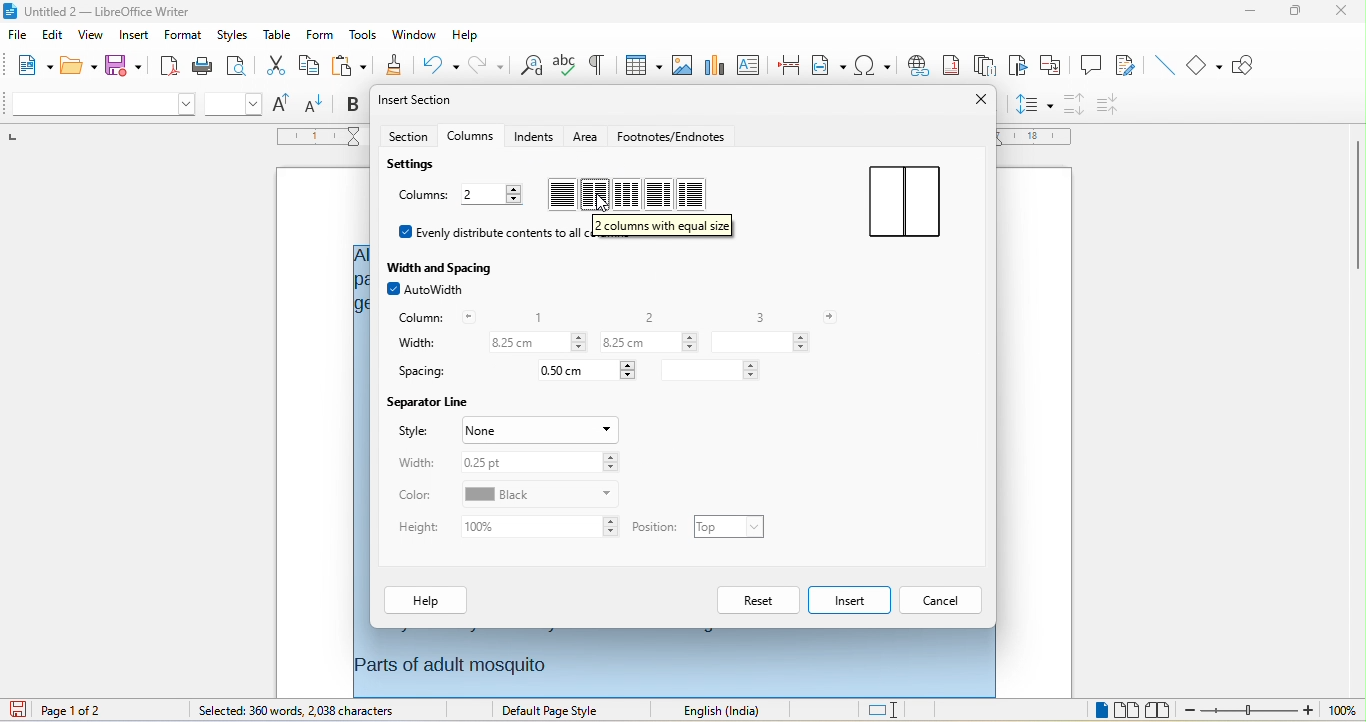 This screenshot has height=722, width=1366. I want to click on text language, so click(729, 711).